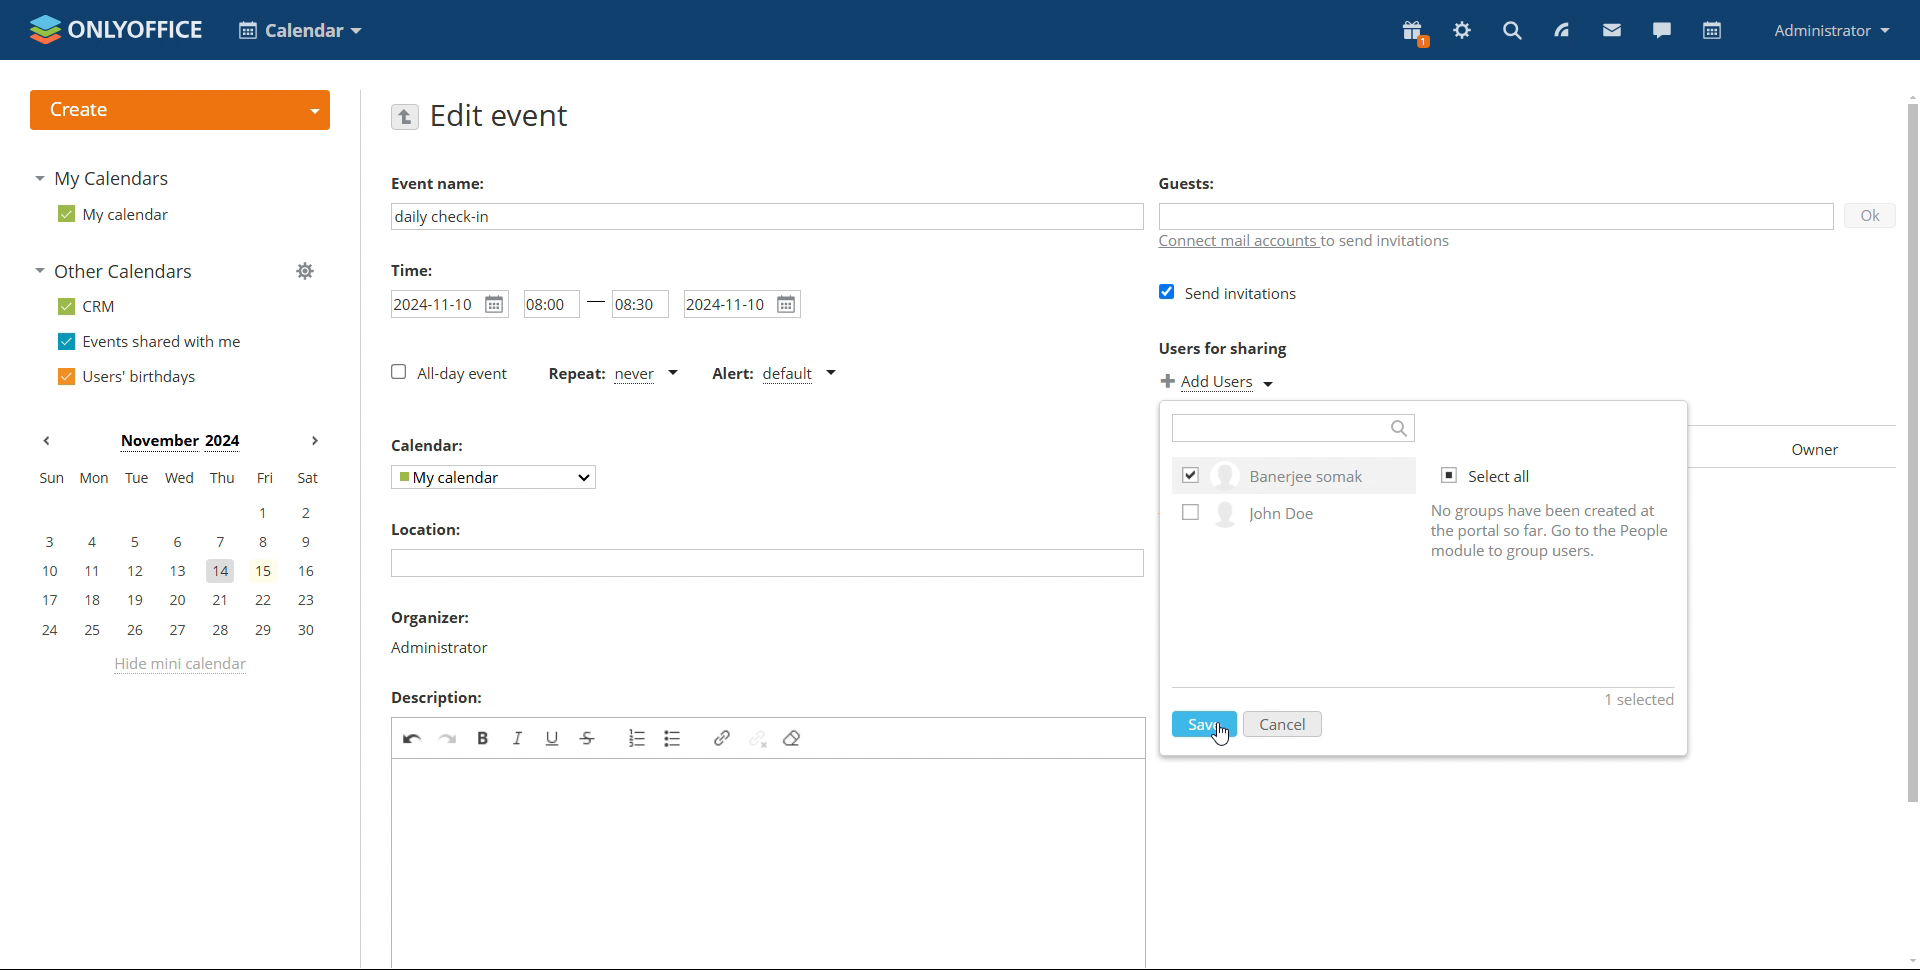 This screenshot has height=970, width=1920. What do you see at coordinates (771, 863) in the screenshot?
I see `add description` at bounding box center [771, 863].